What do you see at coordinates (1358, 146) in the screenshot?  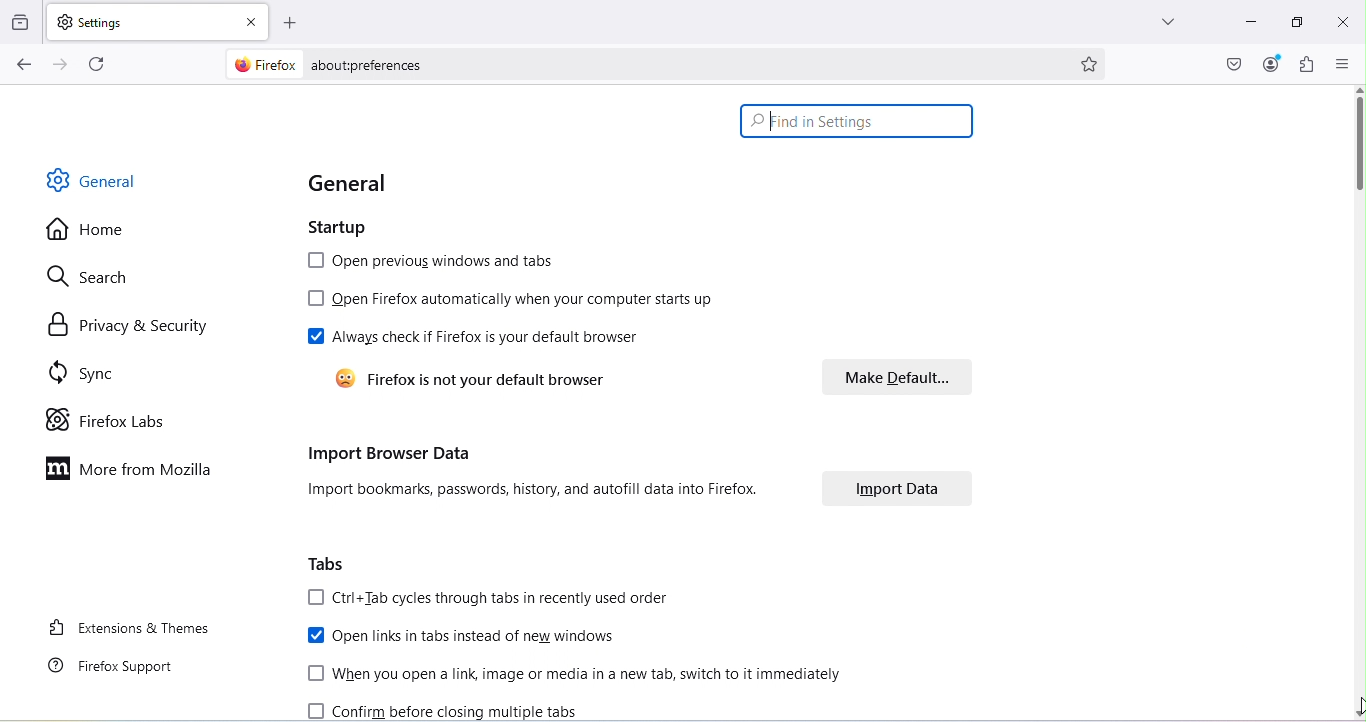 I see `Scroll bar` at bounding box center [1358, 146].